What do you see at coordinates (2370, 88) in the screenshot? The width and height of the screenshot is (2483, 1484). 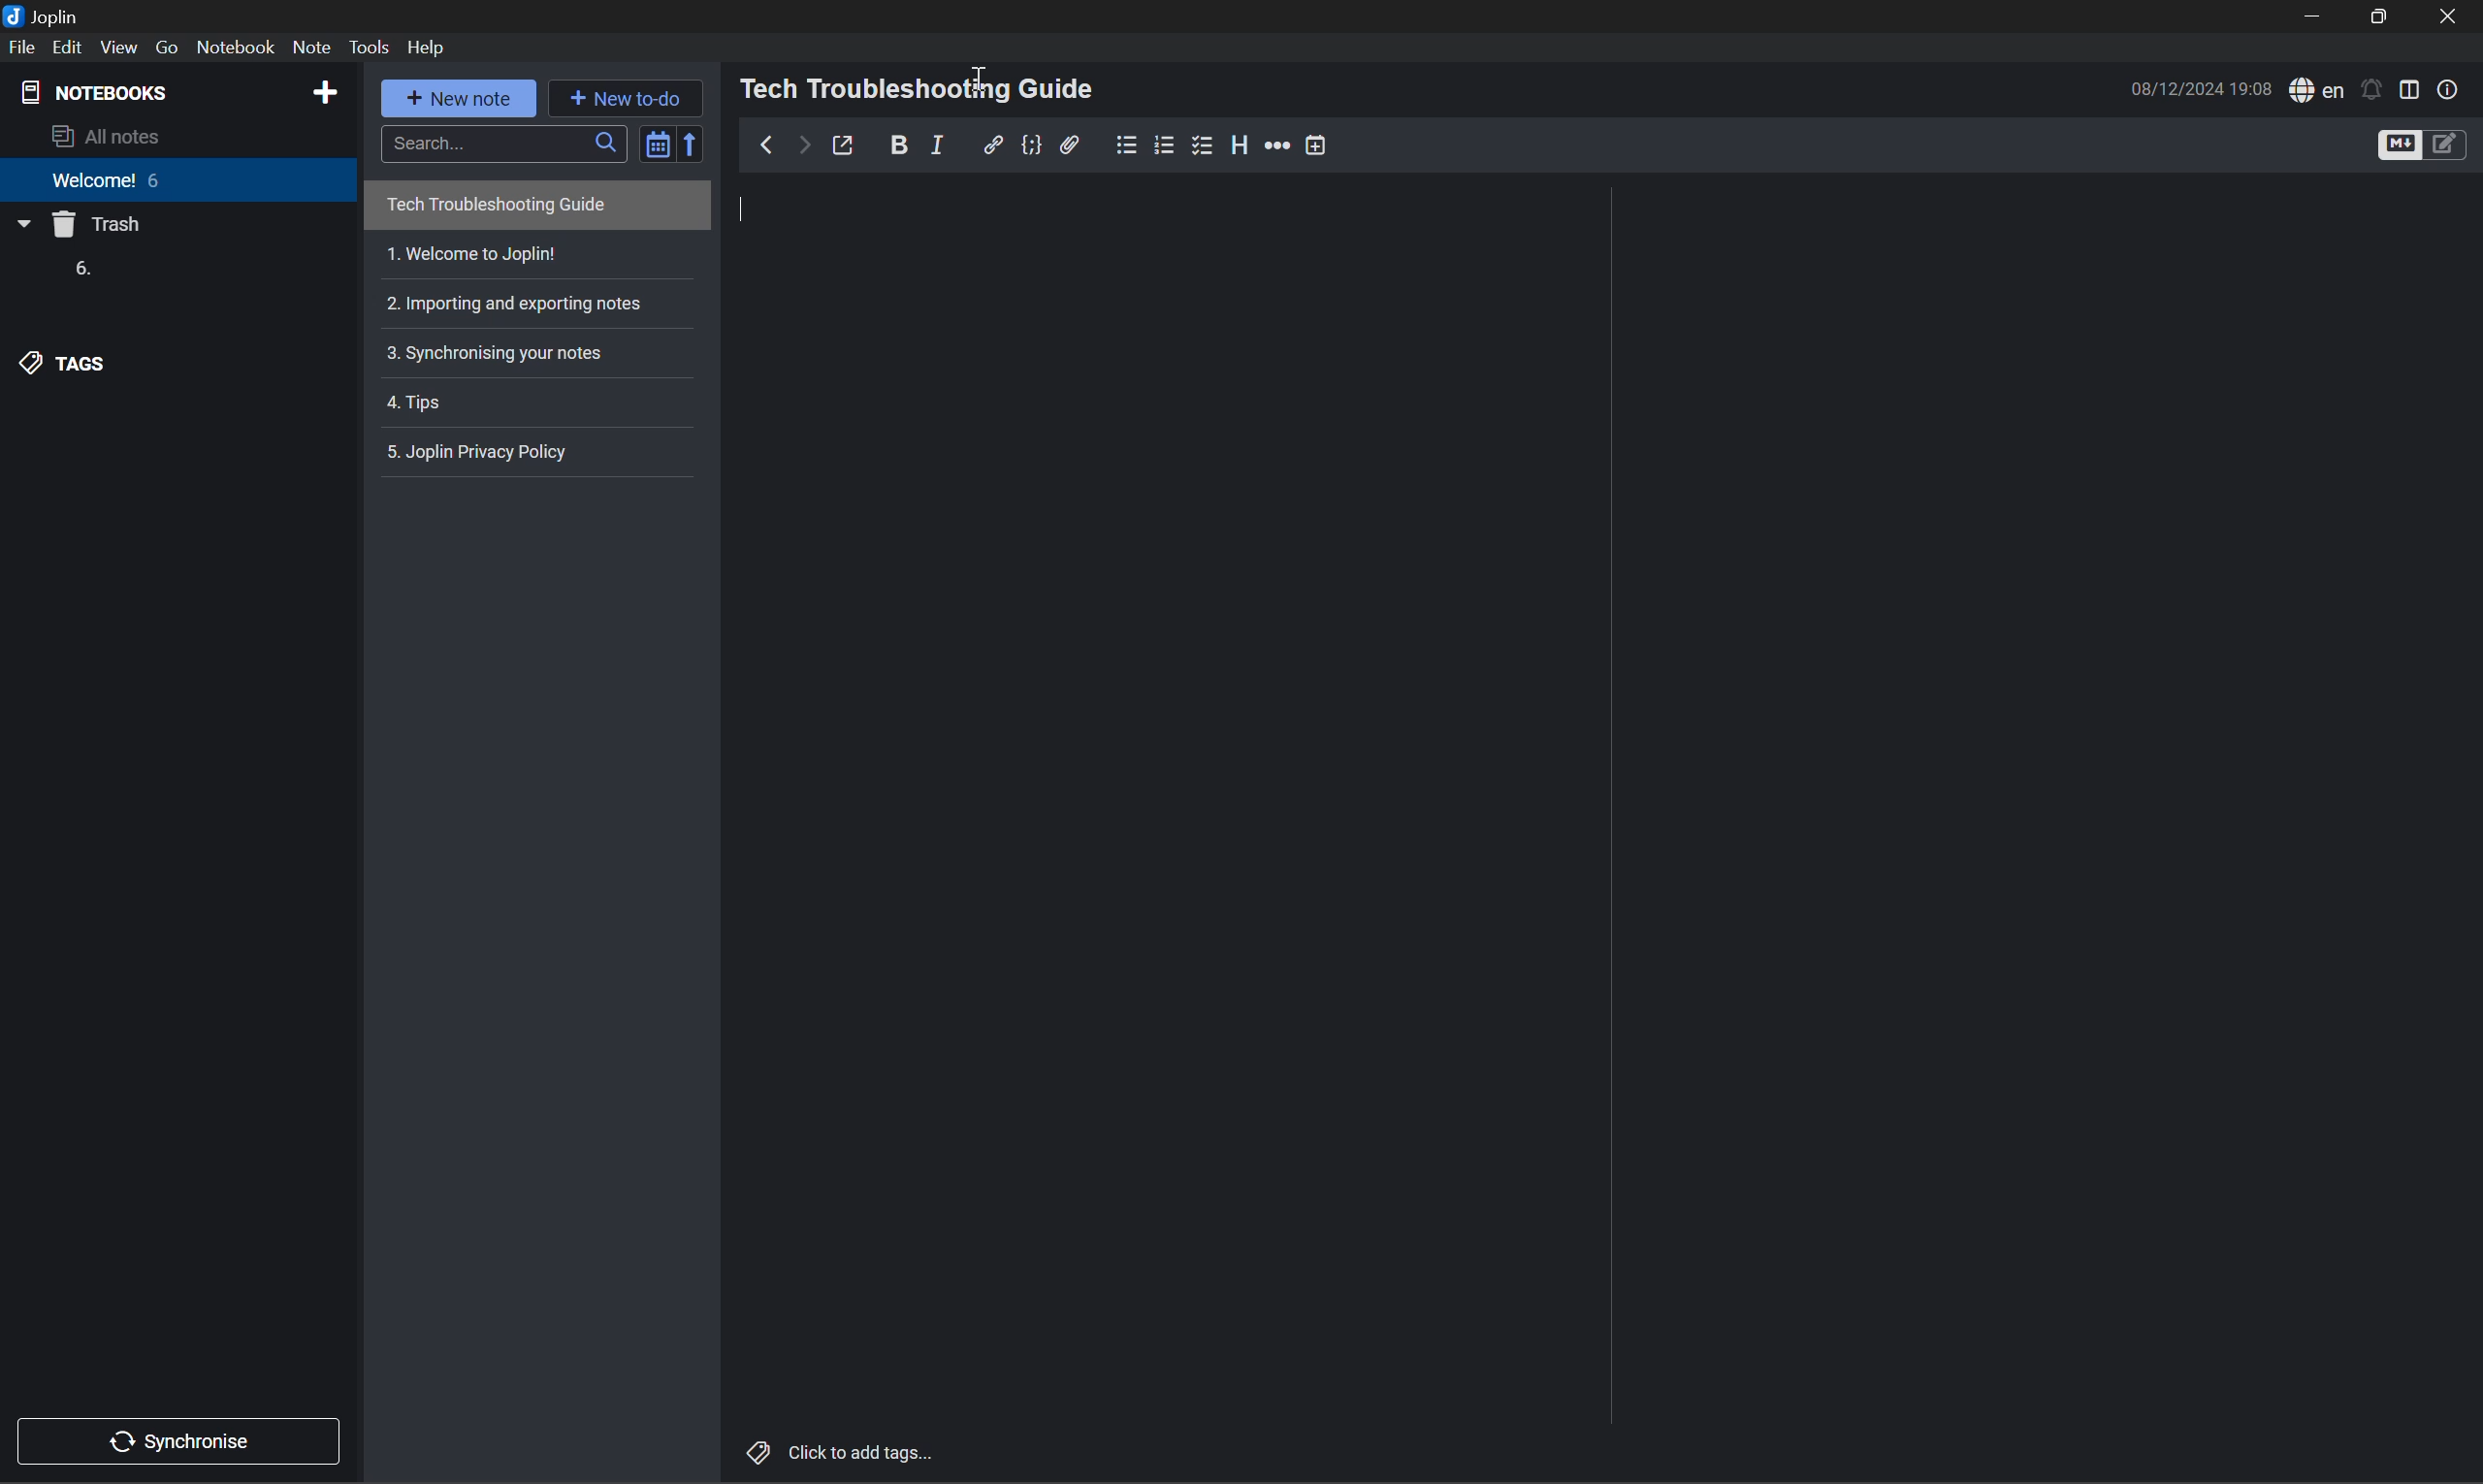 I see `Set alarm` at bounding box center [2370, 88].